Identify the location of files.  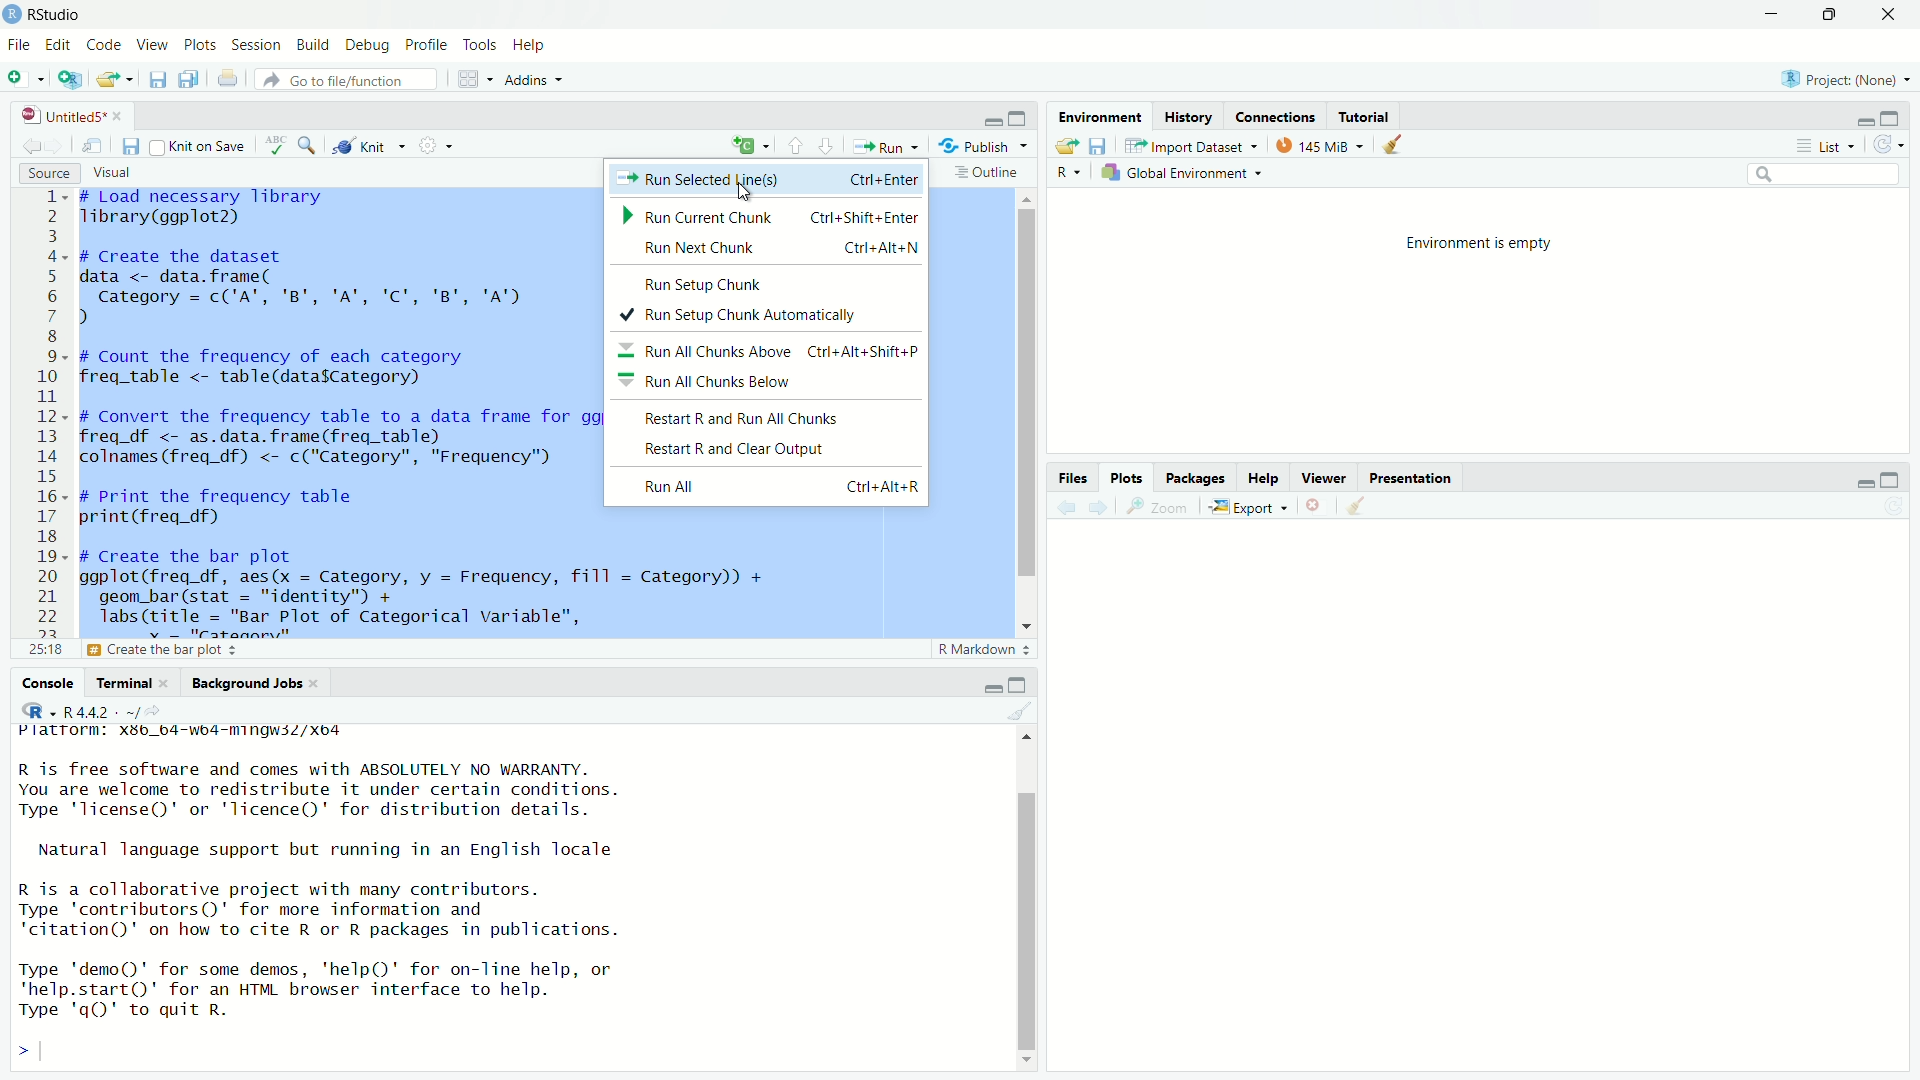
(1075, 479).